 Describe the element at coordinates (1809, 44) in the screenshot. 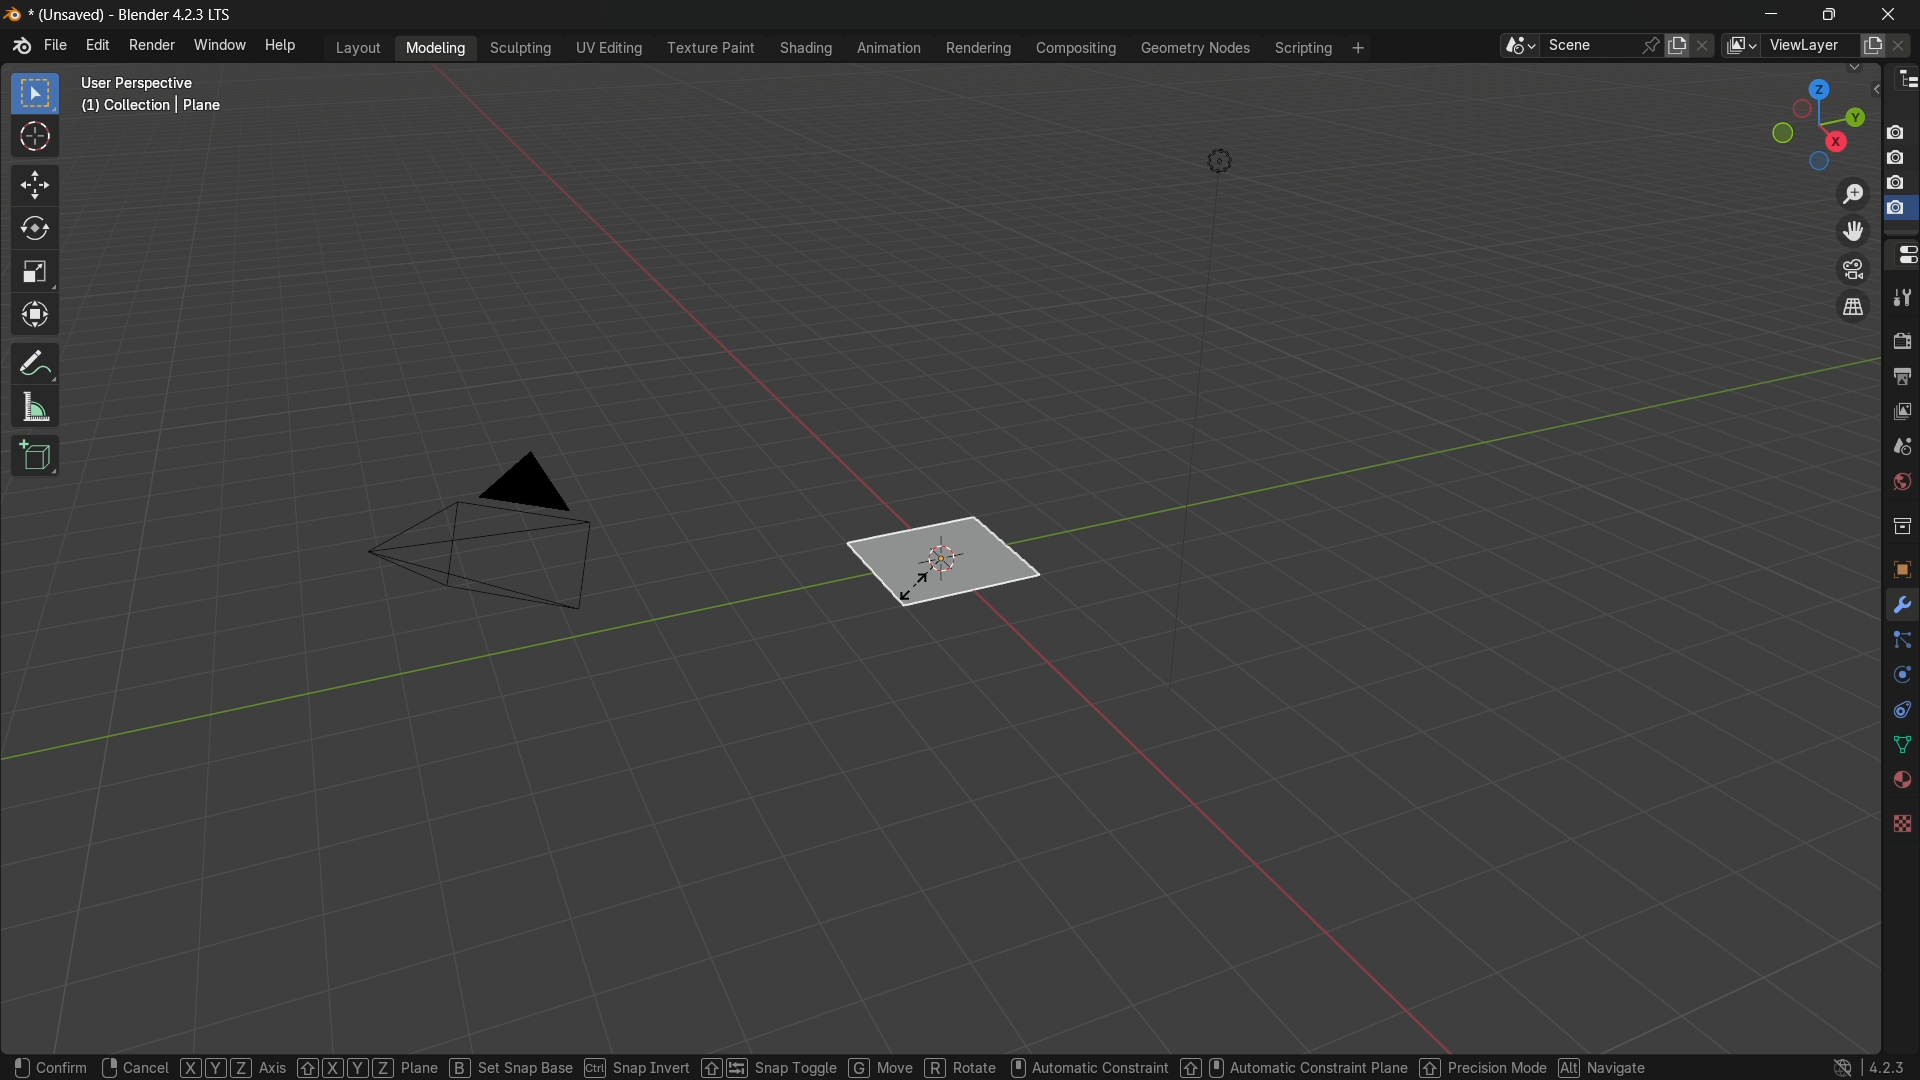

I see `view layer name` at that location.